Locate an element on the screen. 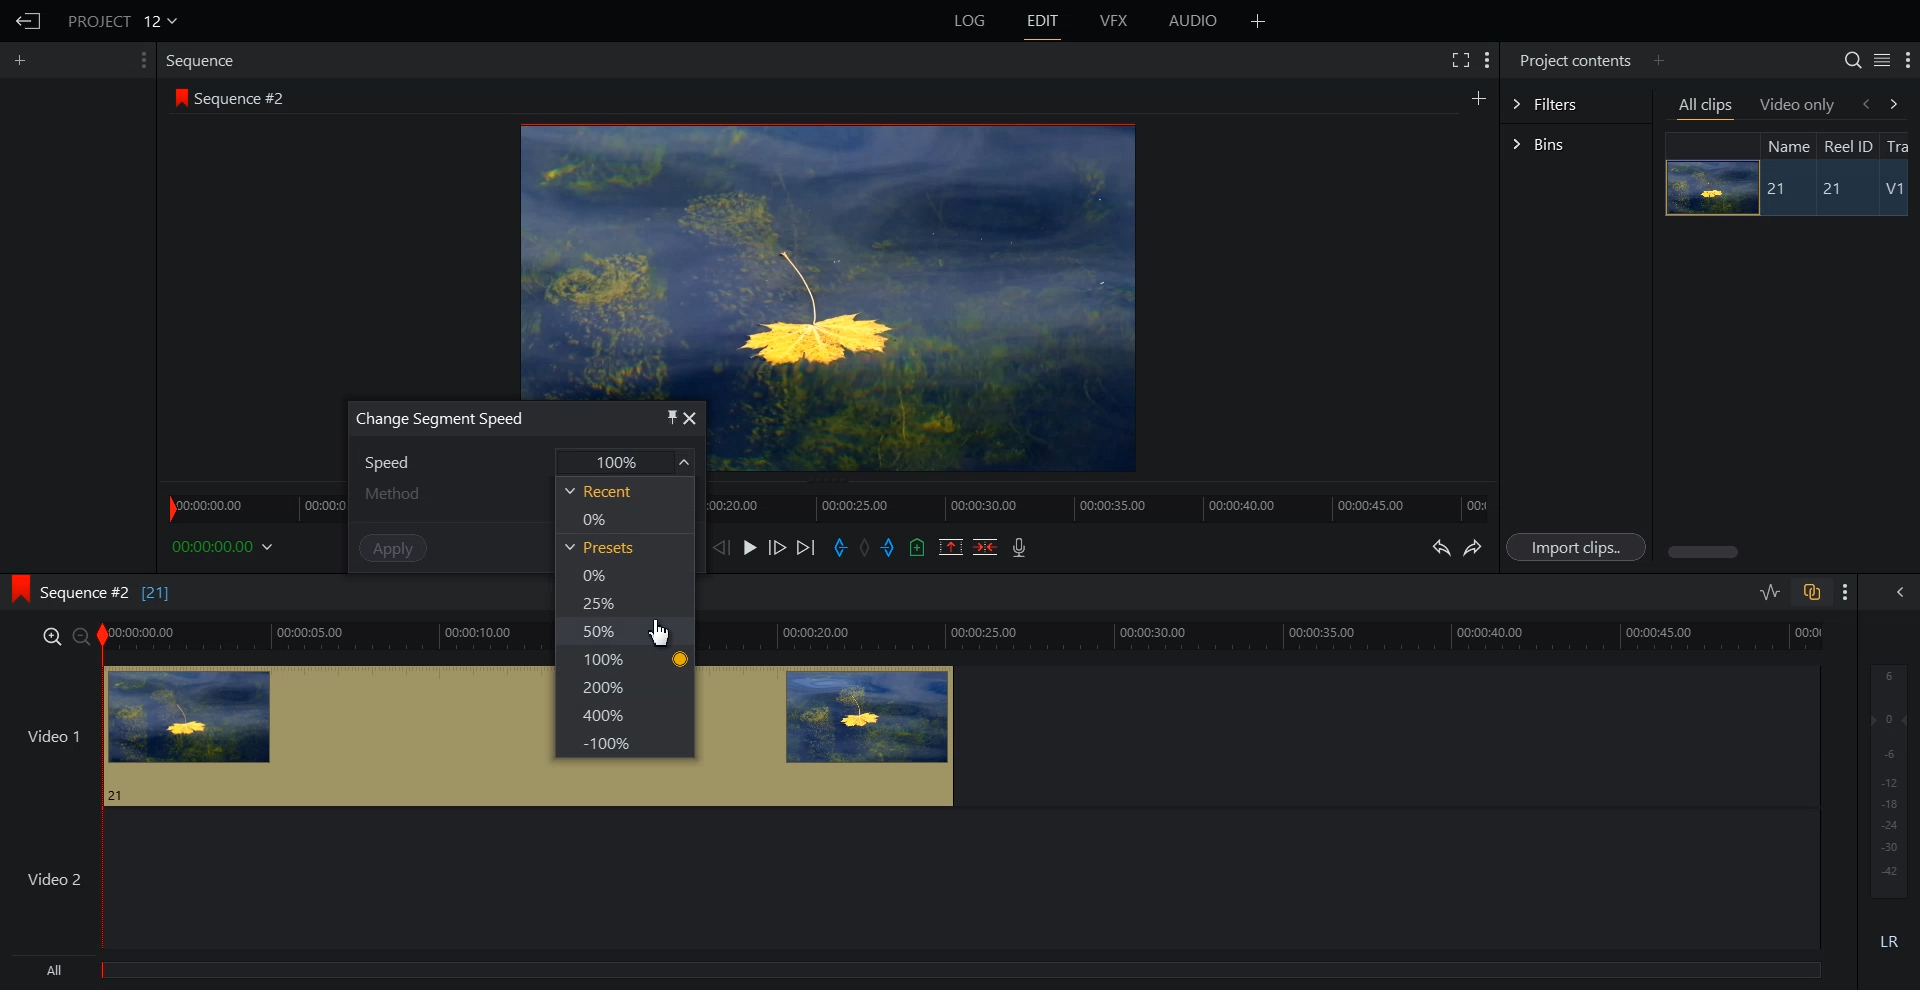 The height and width of the screenshot is (990, 1920). Toggle audio level editing is located at coordinates (1770, 591).